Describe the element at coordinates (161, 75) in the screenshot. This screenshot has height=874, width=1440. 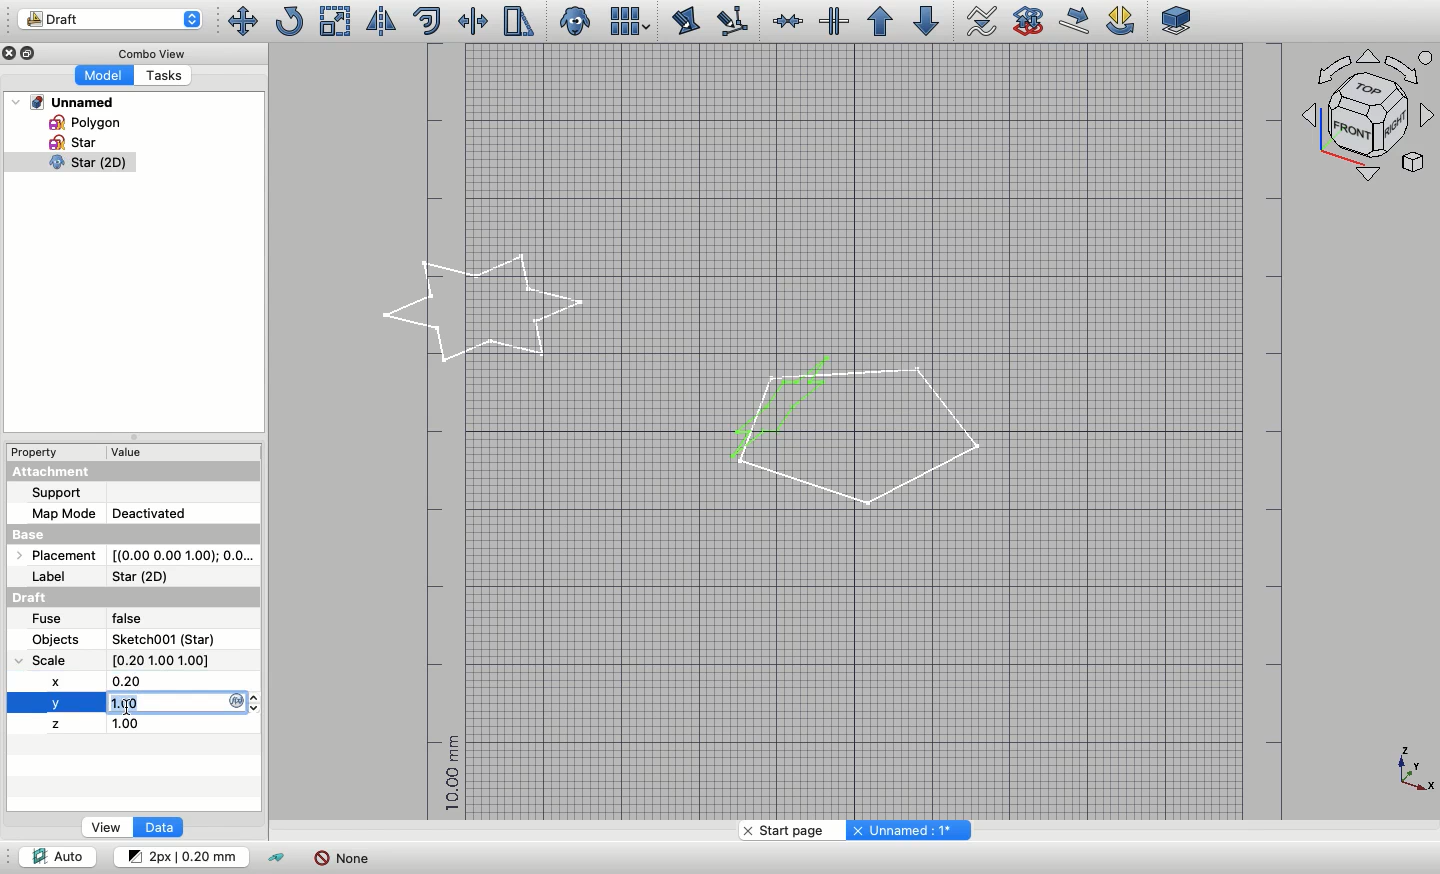
I see `Tasks` at that location.